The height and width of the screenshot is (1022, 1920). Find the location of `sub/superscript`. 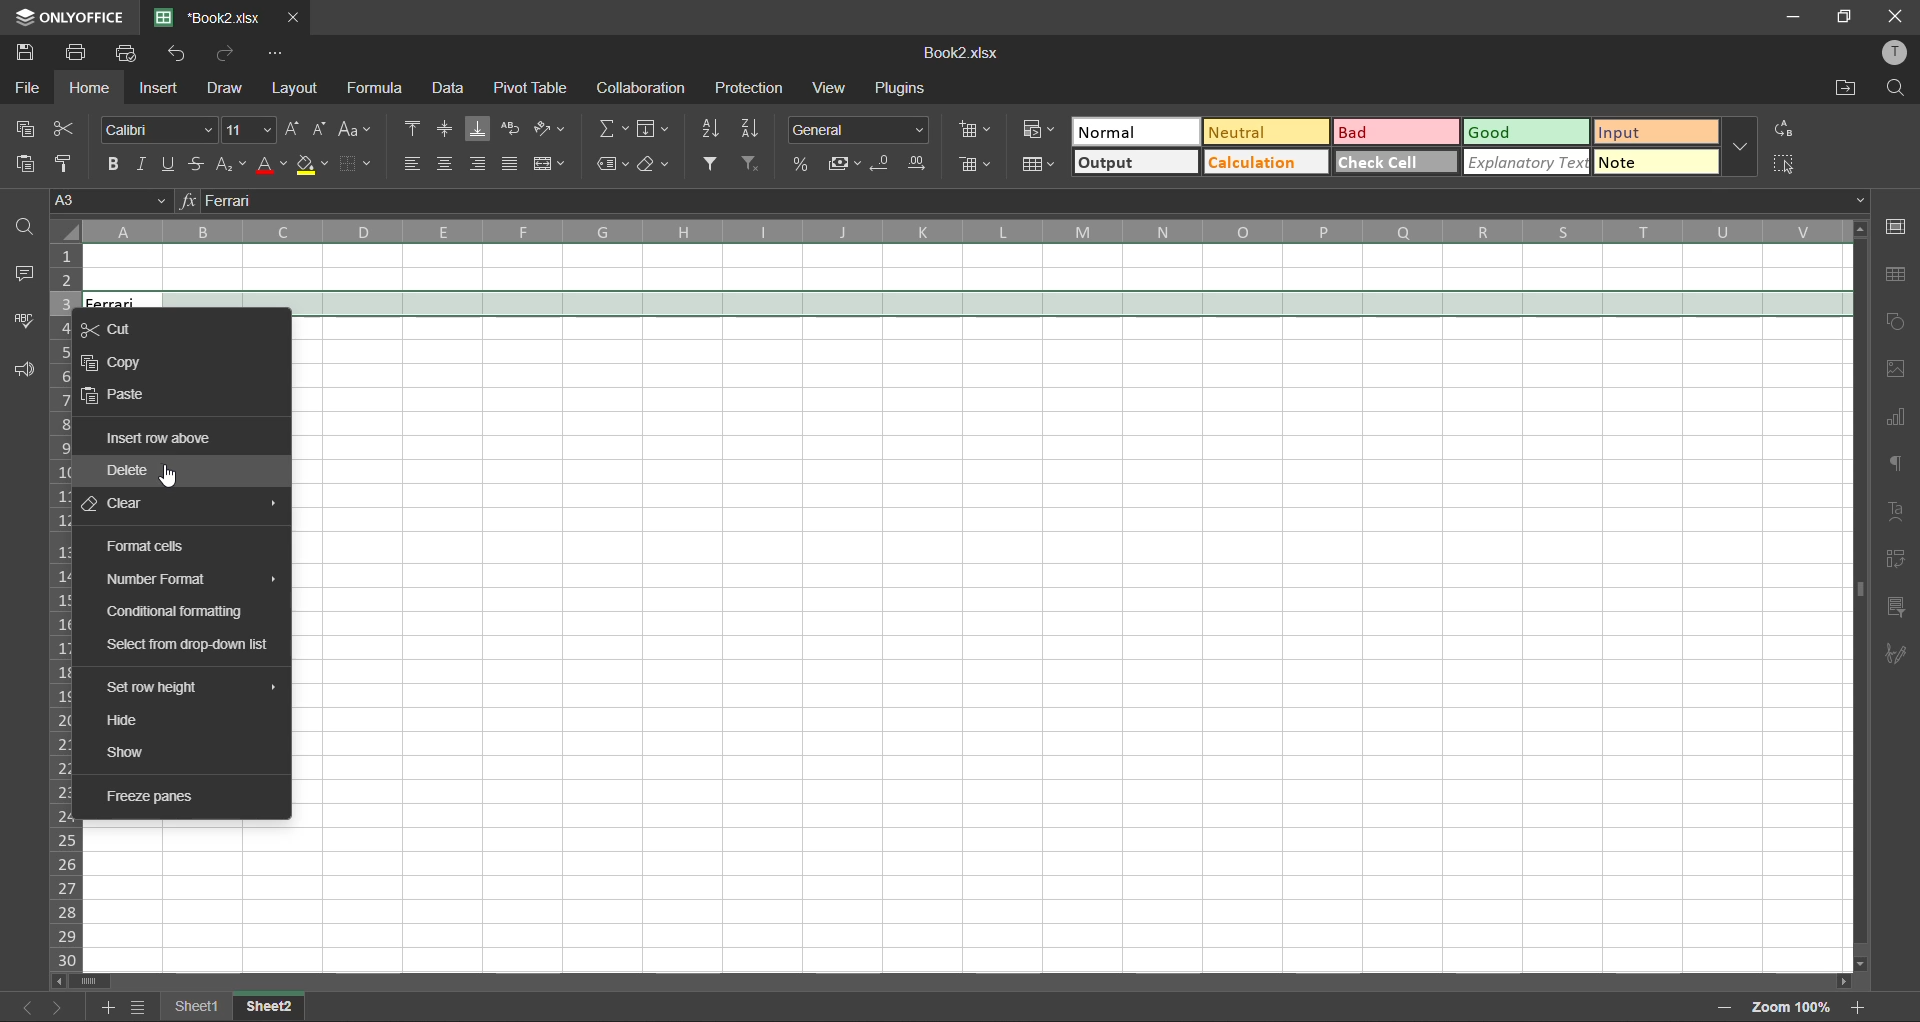

sub/superscript is located at coordinates (233, 161).